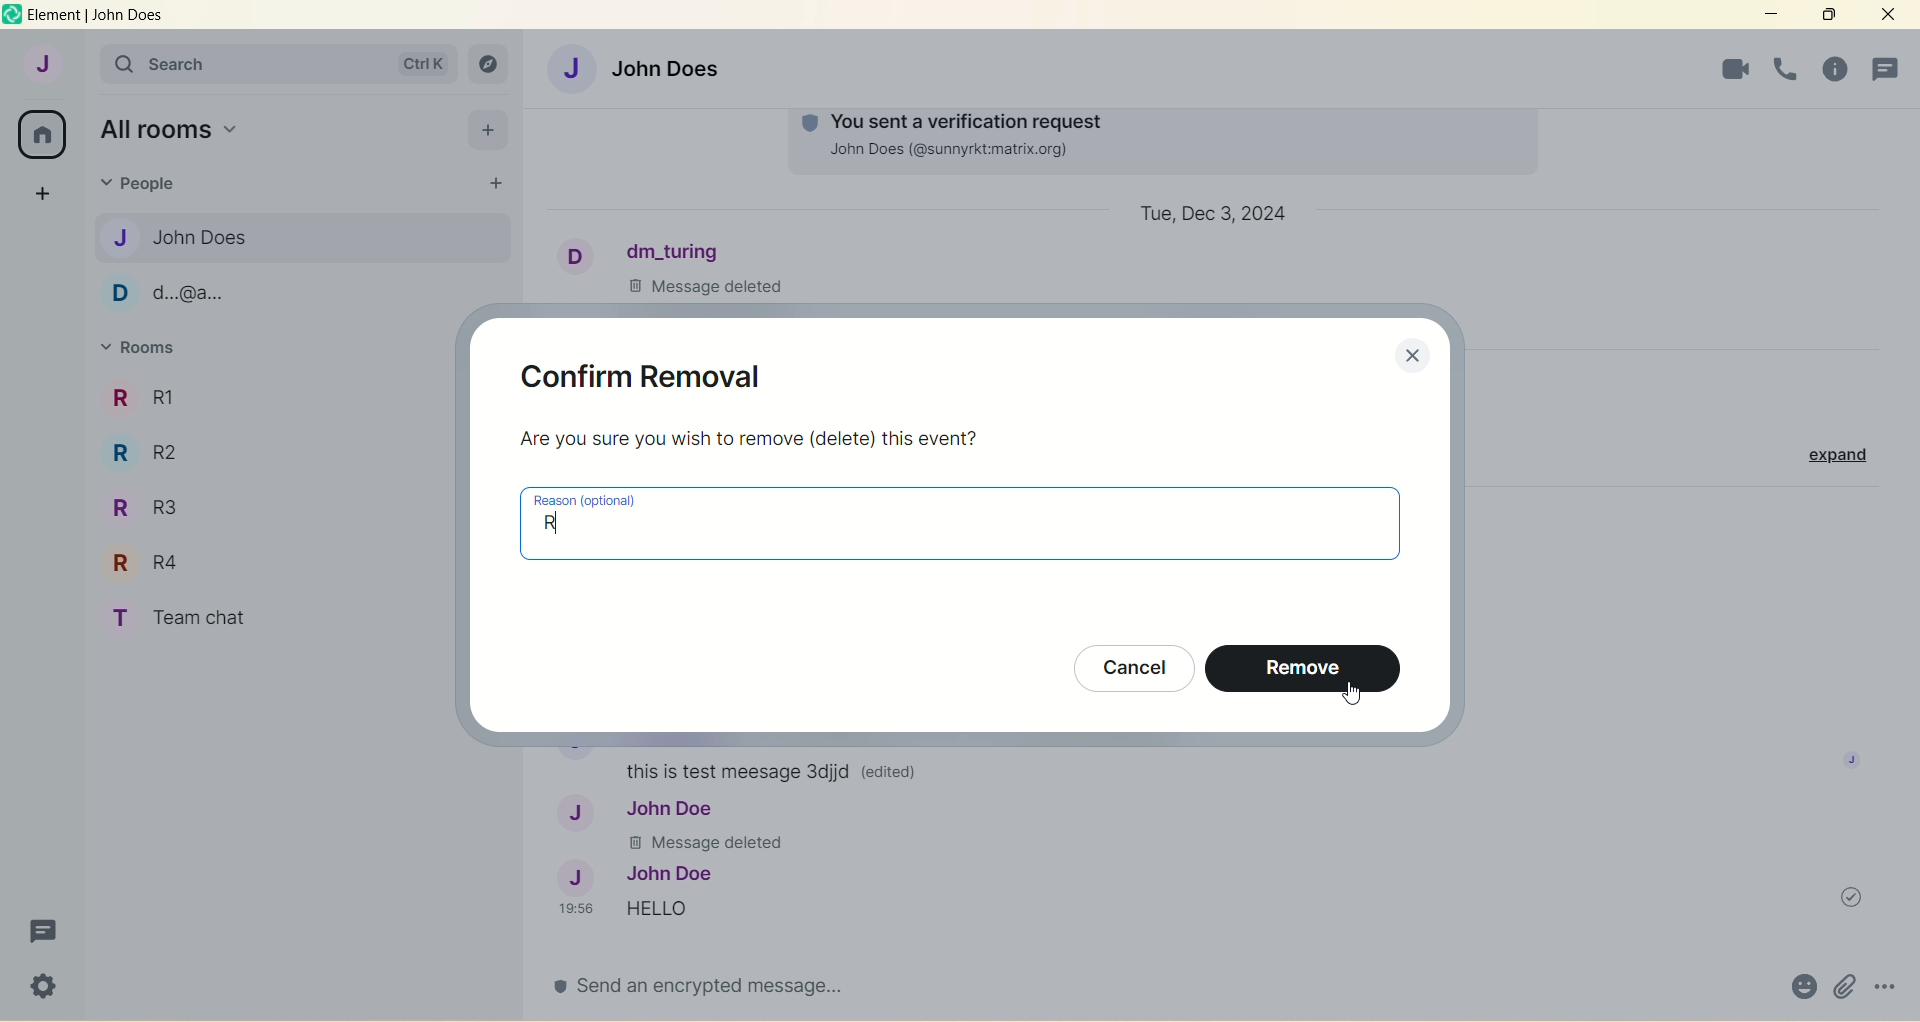 The width and height of the screenshot is (1920, 1022). I want to click on confirm removal, so click(646, 373).